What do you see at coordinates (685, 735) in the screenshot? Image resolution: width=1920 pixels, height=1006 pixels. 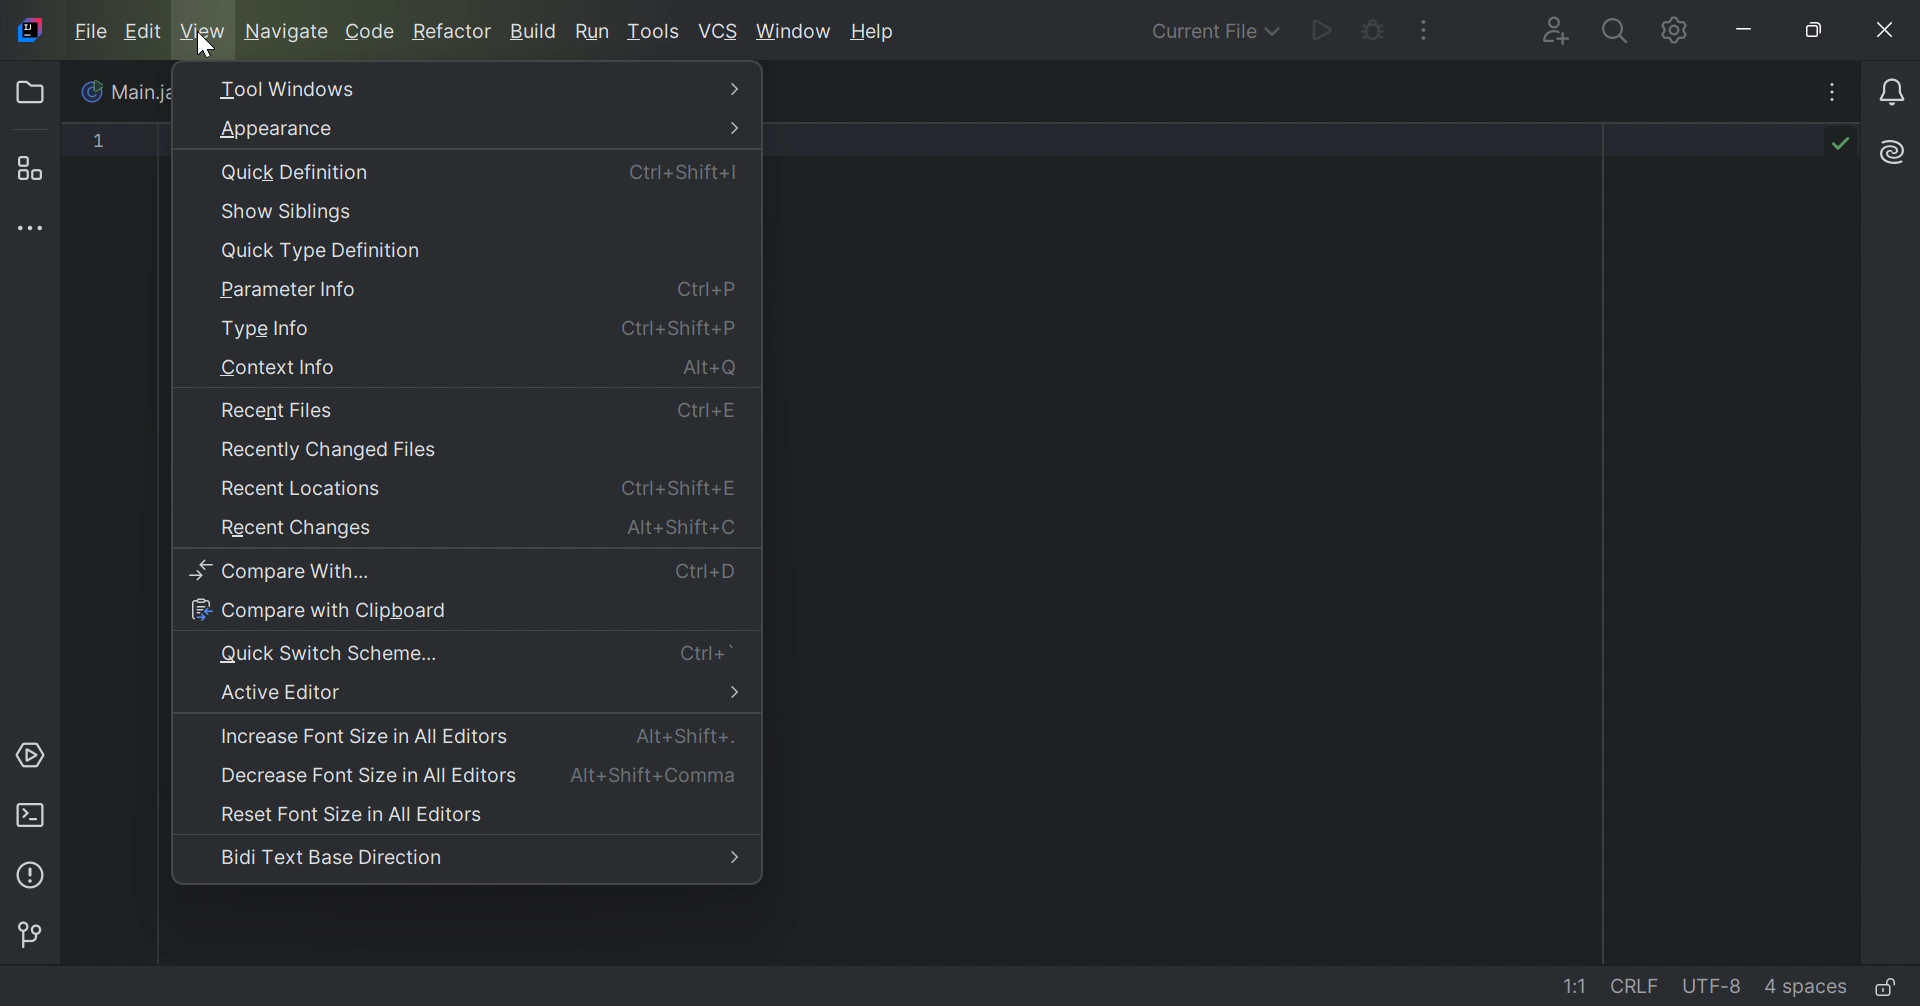 I see `Alt+Shift+,` at bounding box center [685, 735].